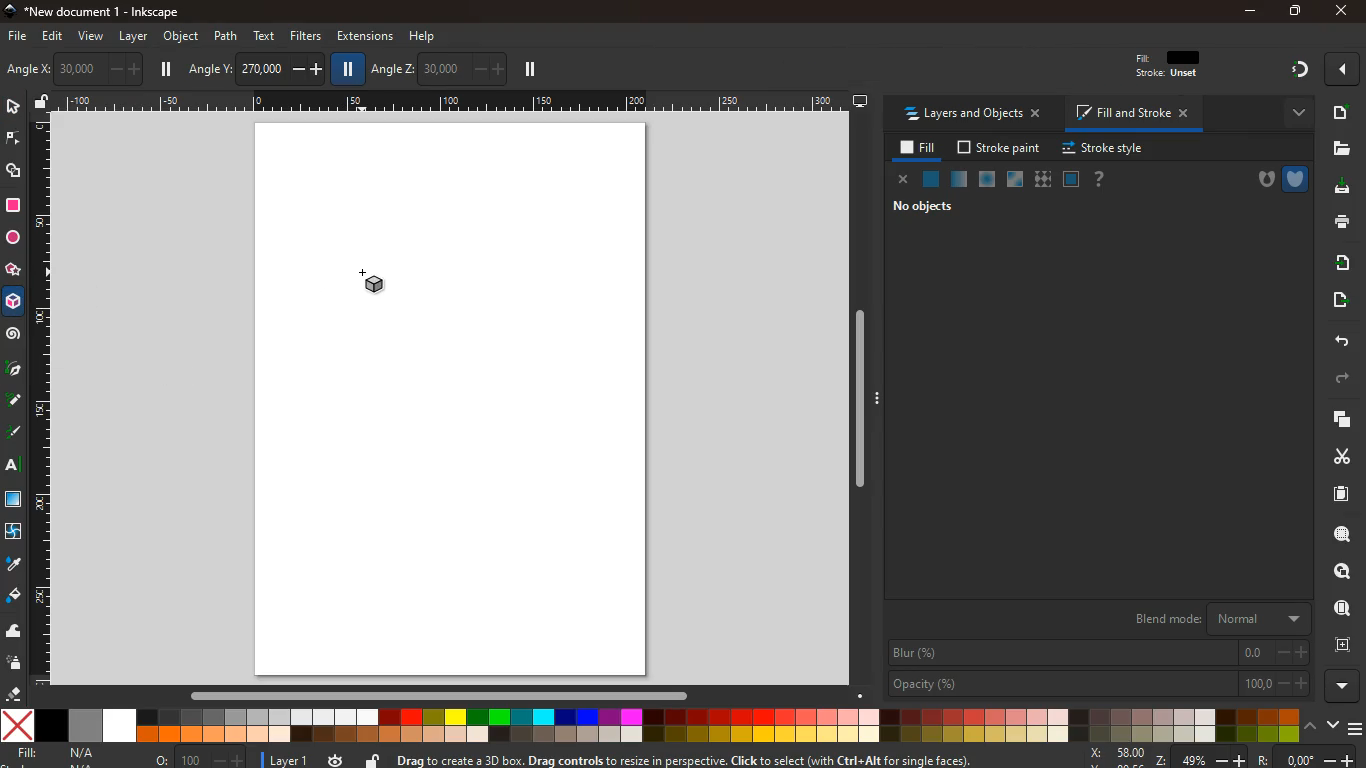  I want to click on pause, so click(168, 69).